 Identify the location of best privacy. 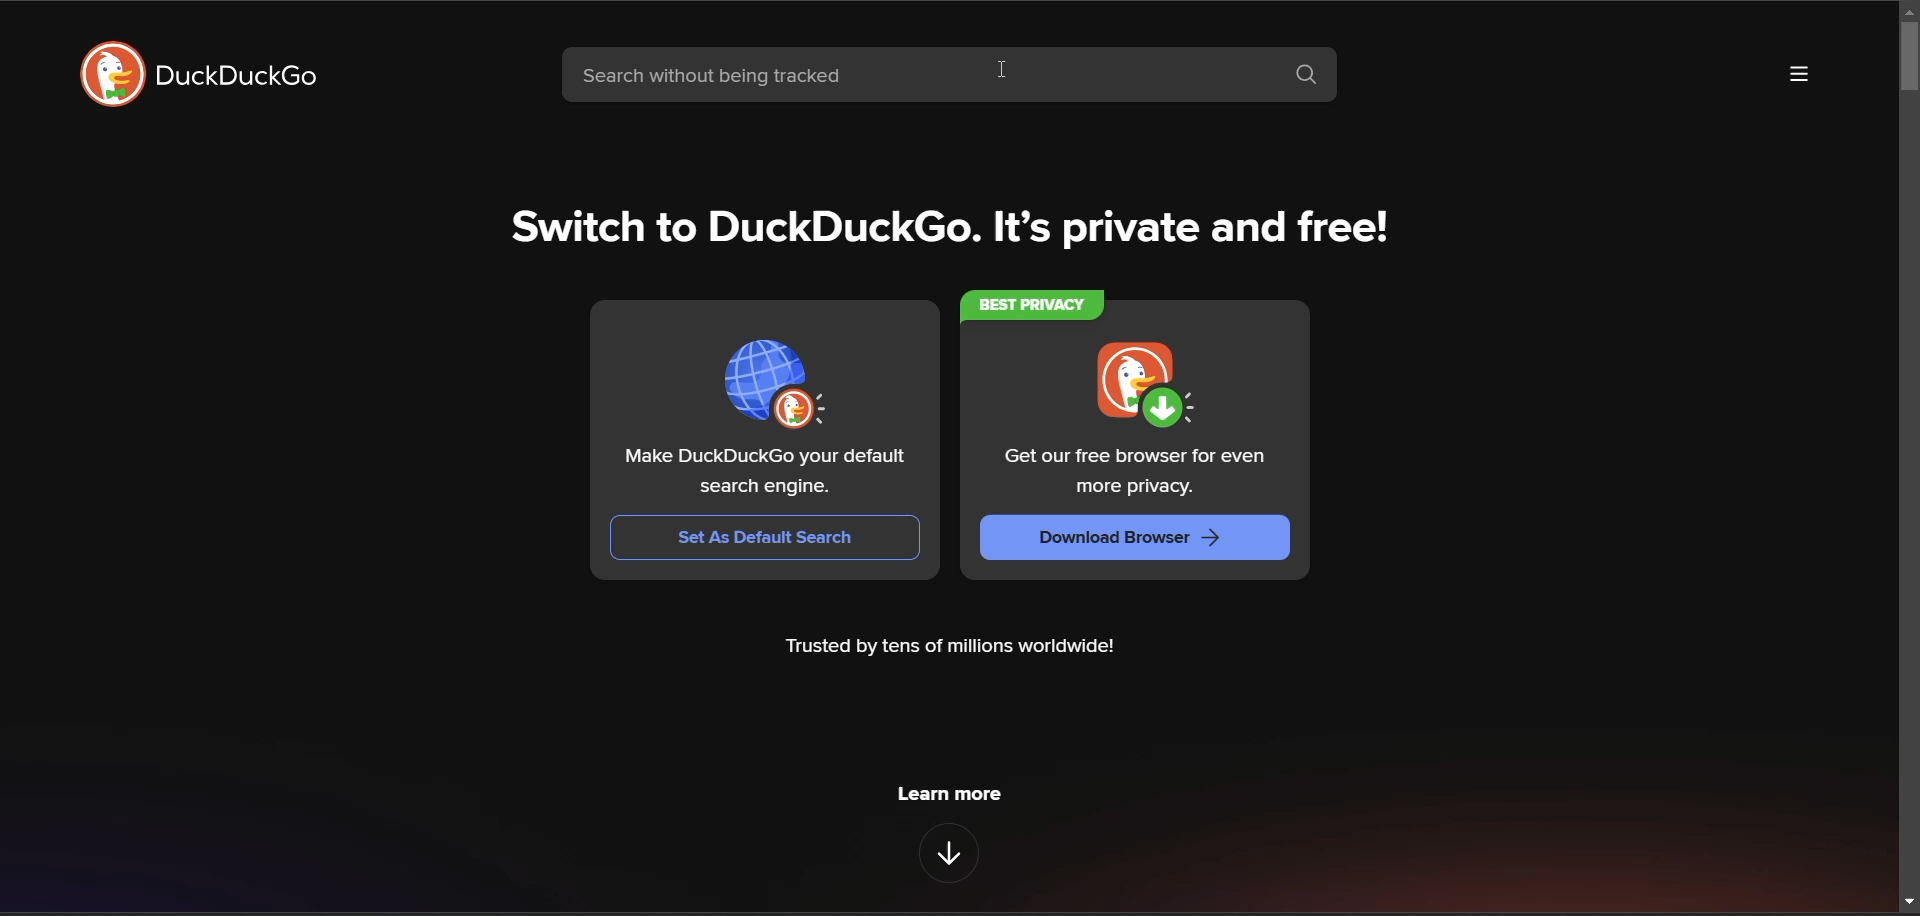
(1027, 306).